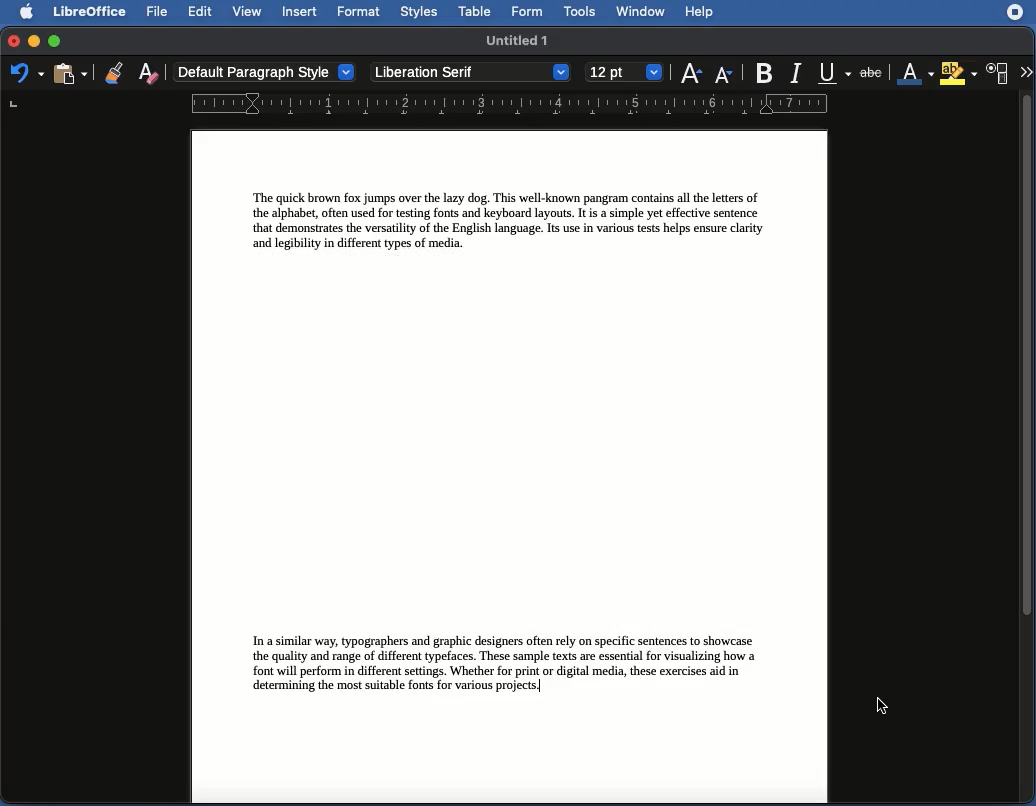 The width and height of the screenshot is (1036, 806). What do you see at coordinates (55, 42) in the screenshot?
I see `maximize` at bounding box center [55, 42].